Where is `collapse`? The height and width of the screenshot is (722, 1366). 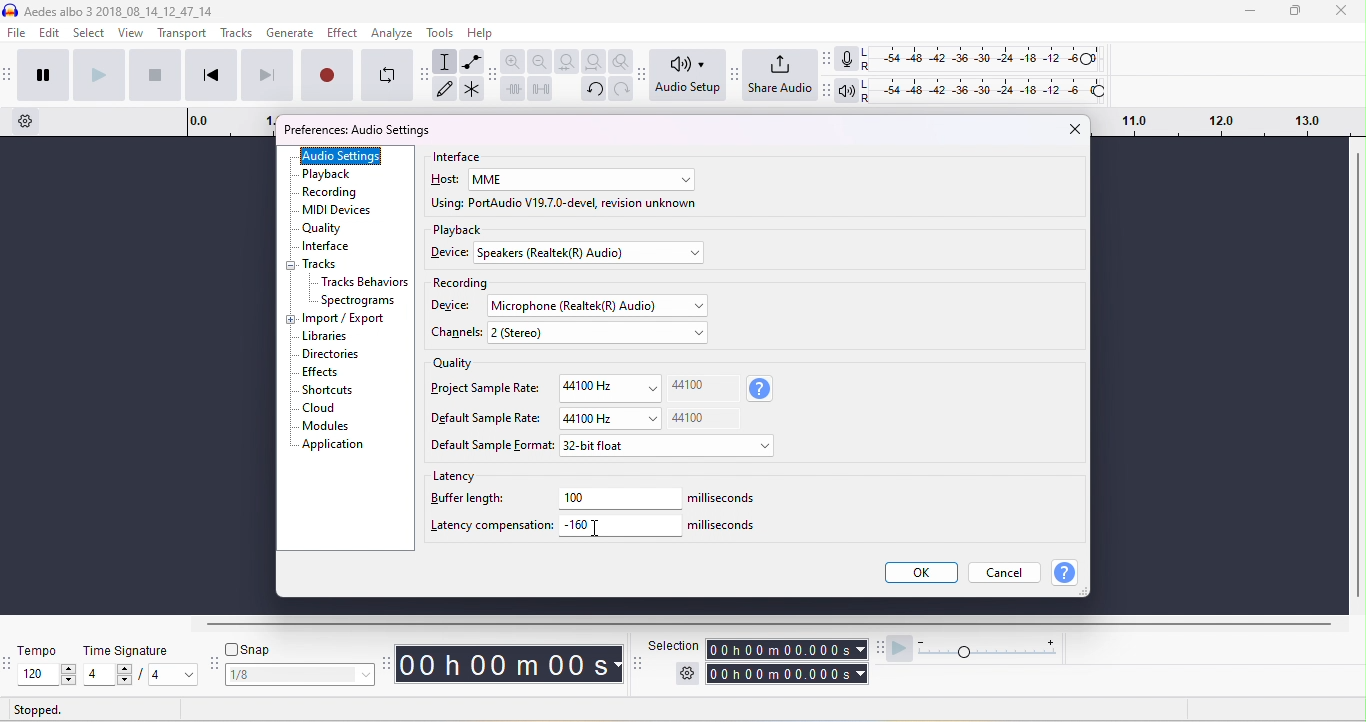 collapse is located at coordinates (294, 267).